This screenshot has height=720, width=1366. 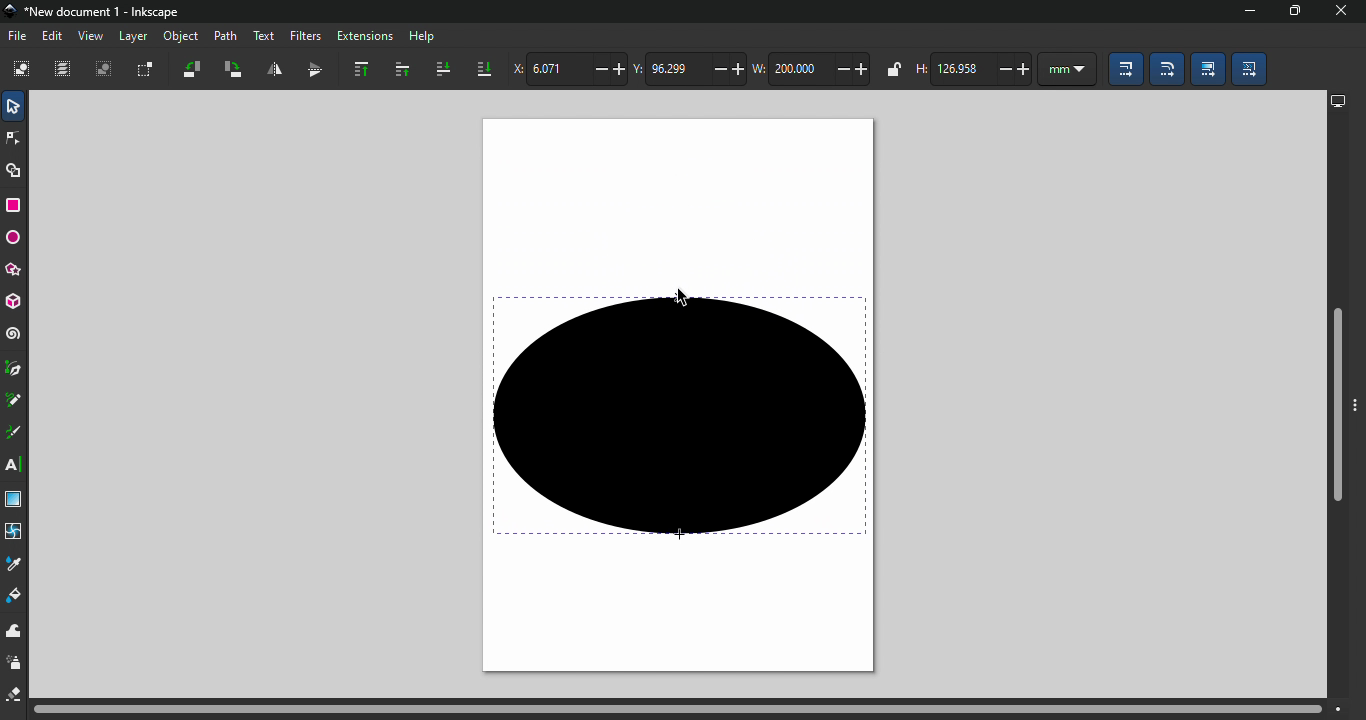 I want to click on Ellipse/arc tool, so click(x=15, y=236).